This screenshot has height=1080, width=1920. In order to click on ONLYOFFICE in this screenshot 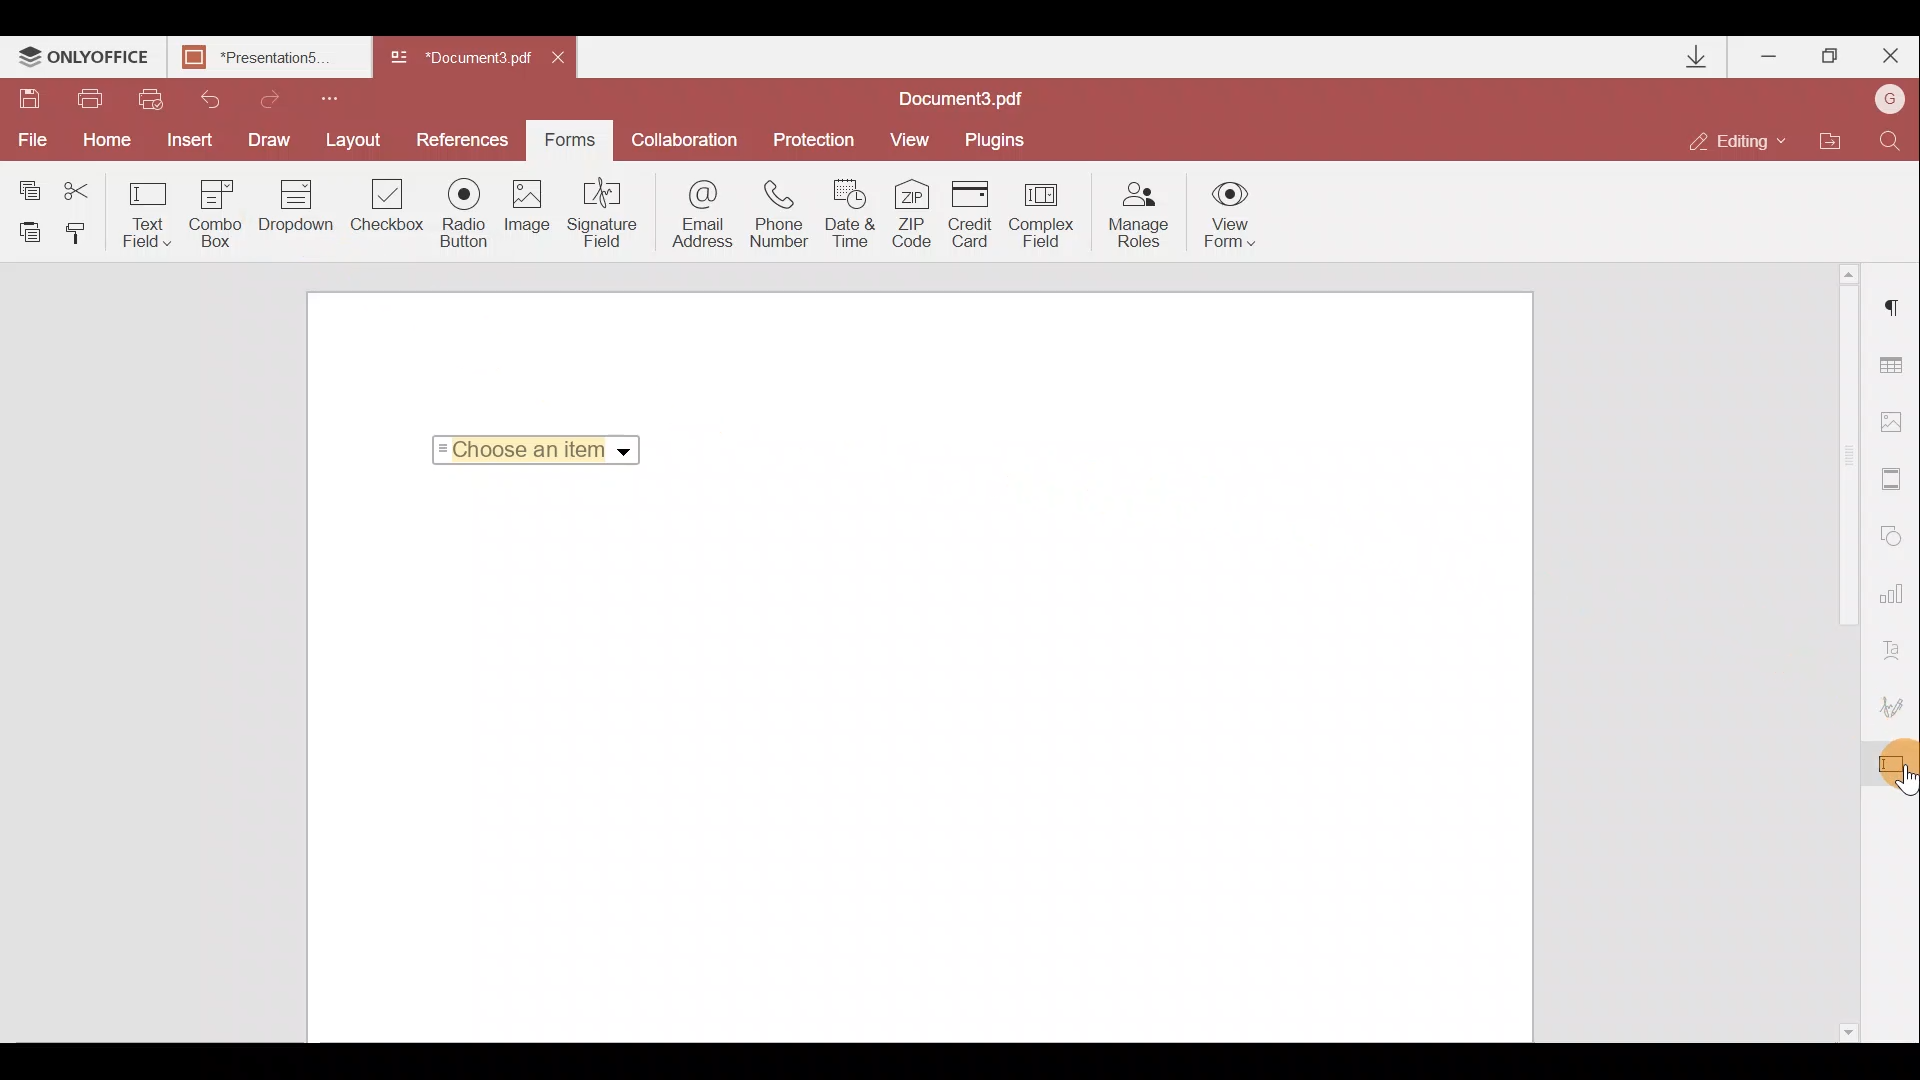, I will do `click(85, 60)`.